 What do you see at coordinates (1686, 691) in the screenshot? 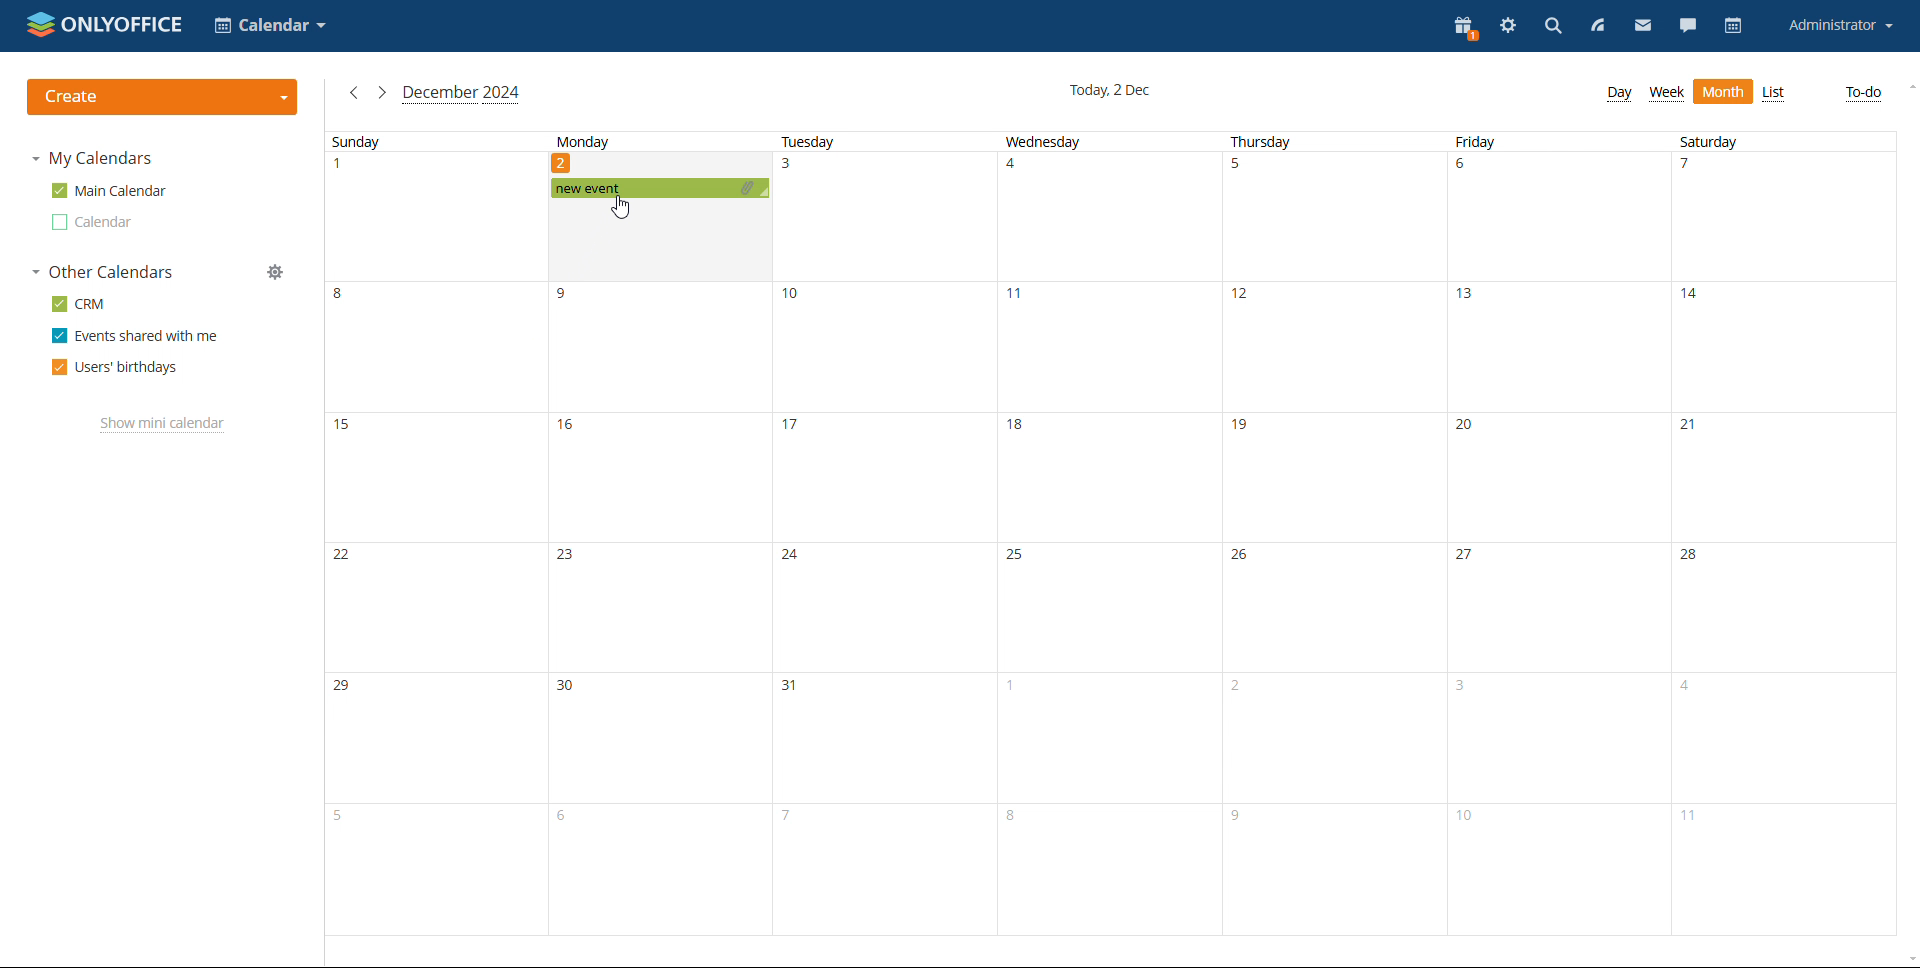
I see `4` at bounding box center [1686, 691].